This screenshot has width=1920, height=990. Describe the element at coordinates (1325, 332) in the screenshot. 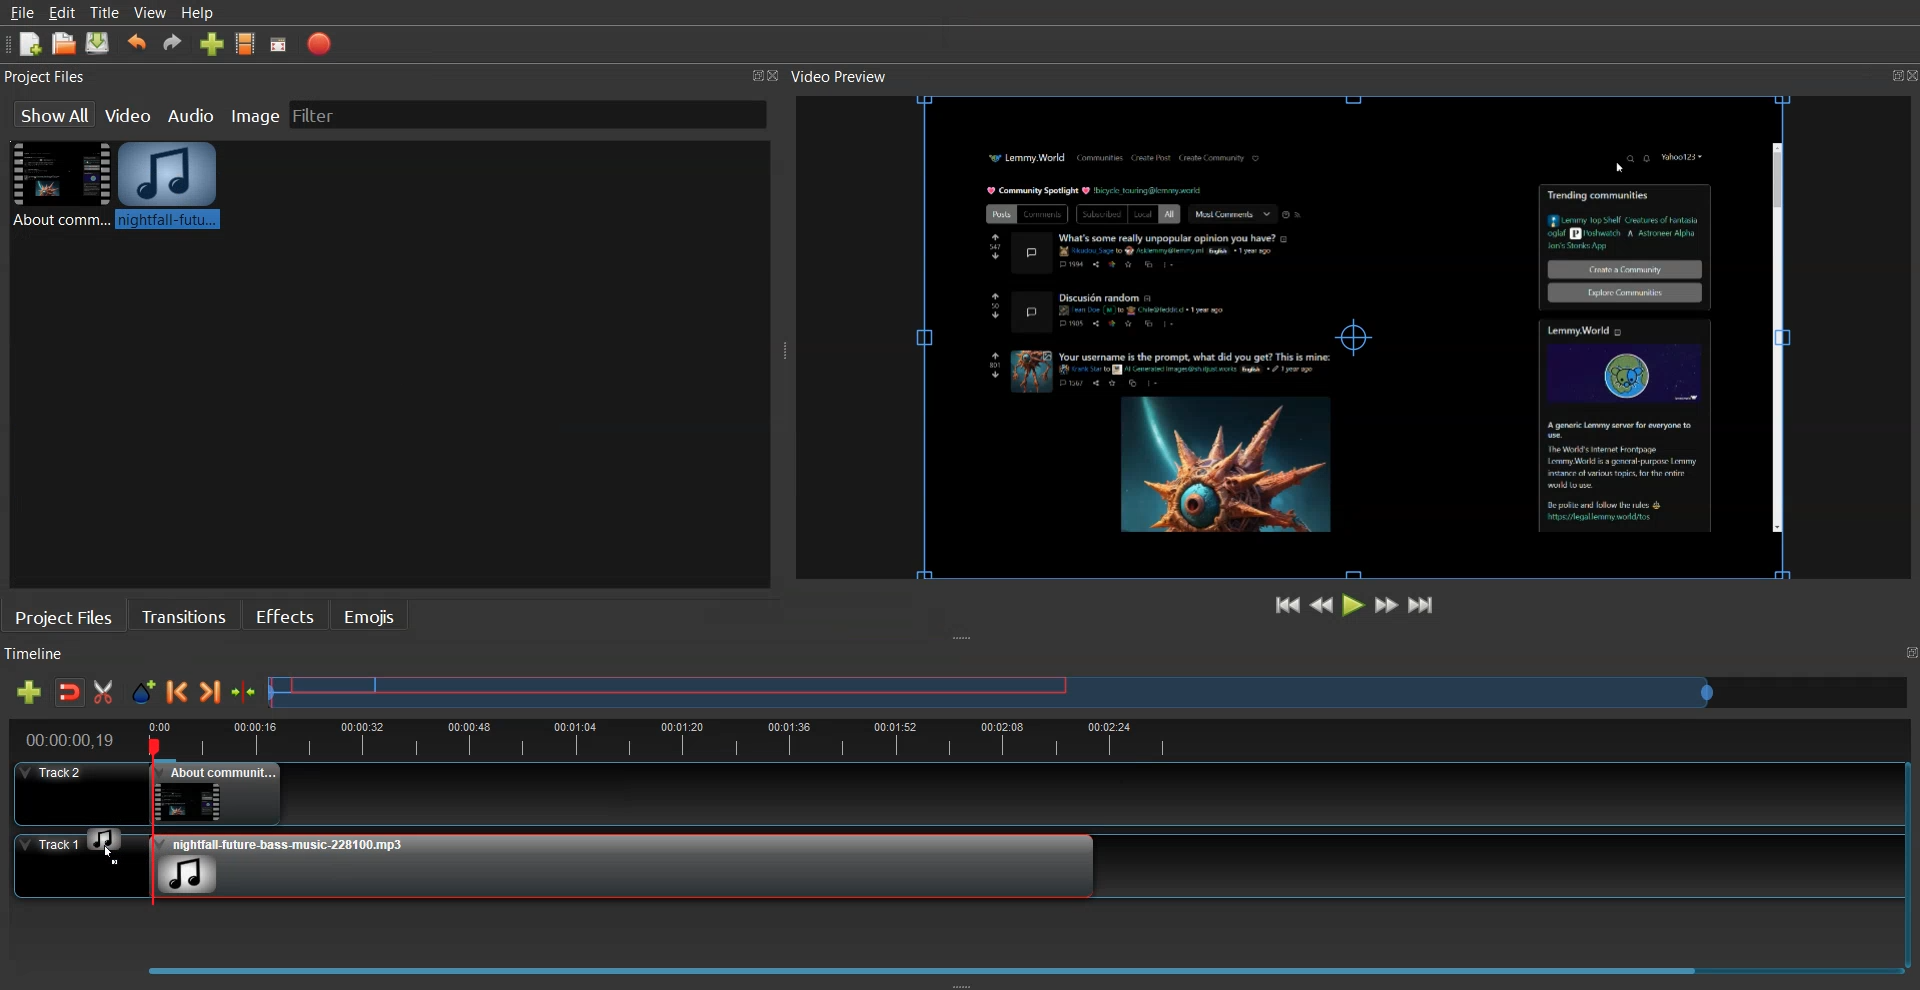

I see `File Preview` at that location.